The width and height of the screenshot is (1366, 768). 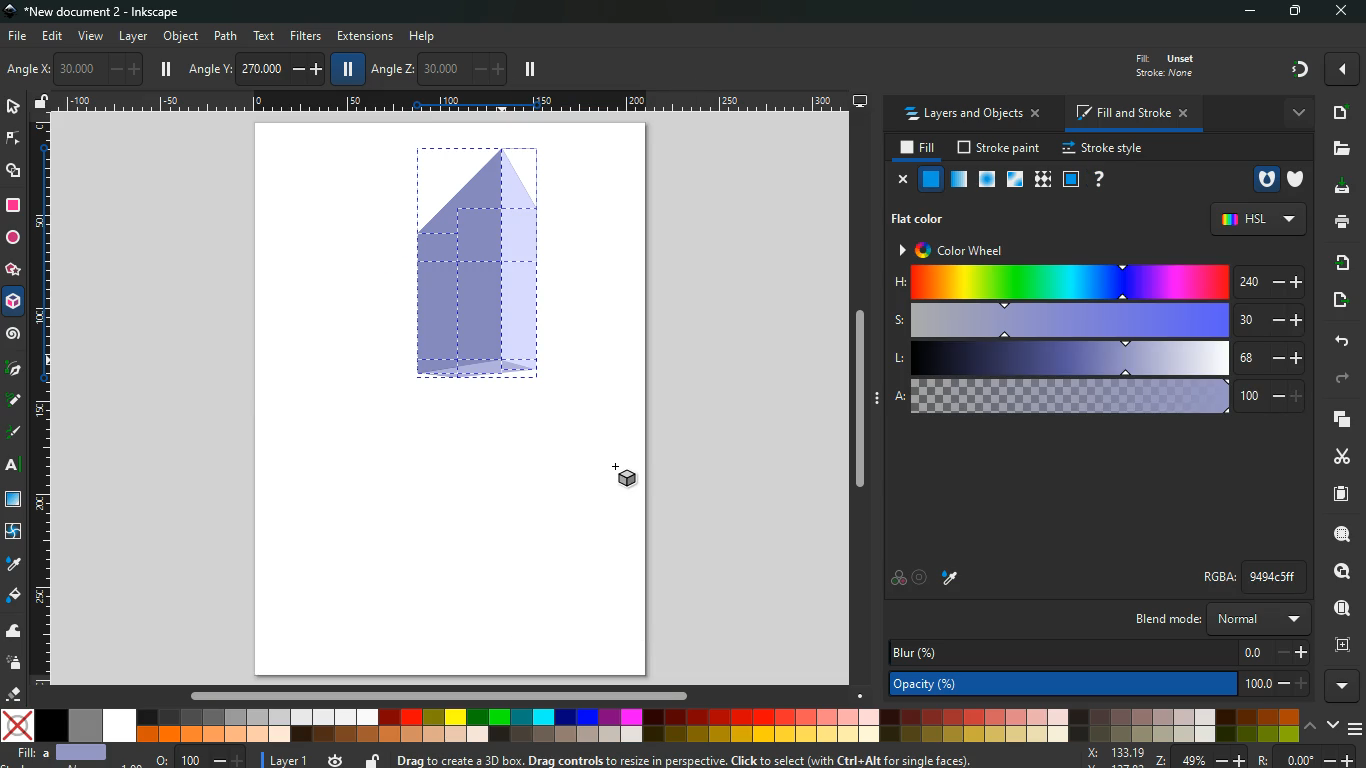 What do you see at coordinates (1100, 358) in the screenshot?
I see `l` at bounding box center [1100, 358].